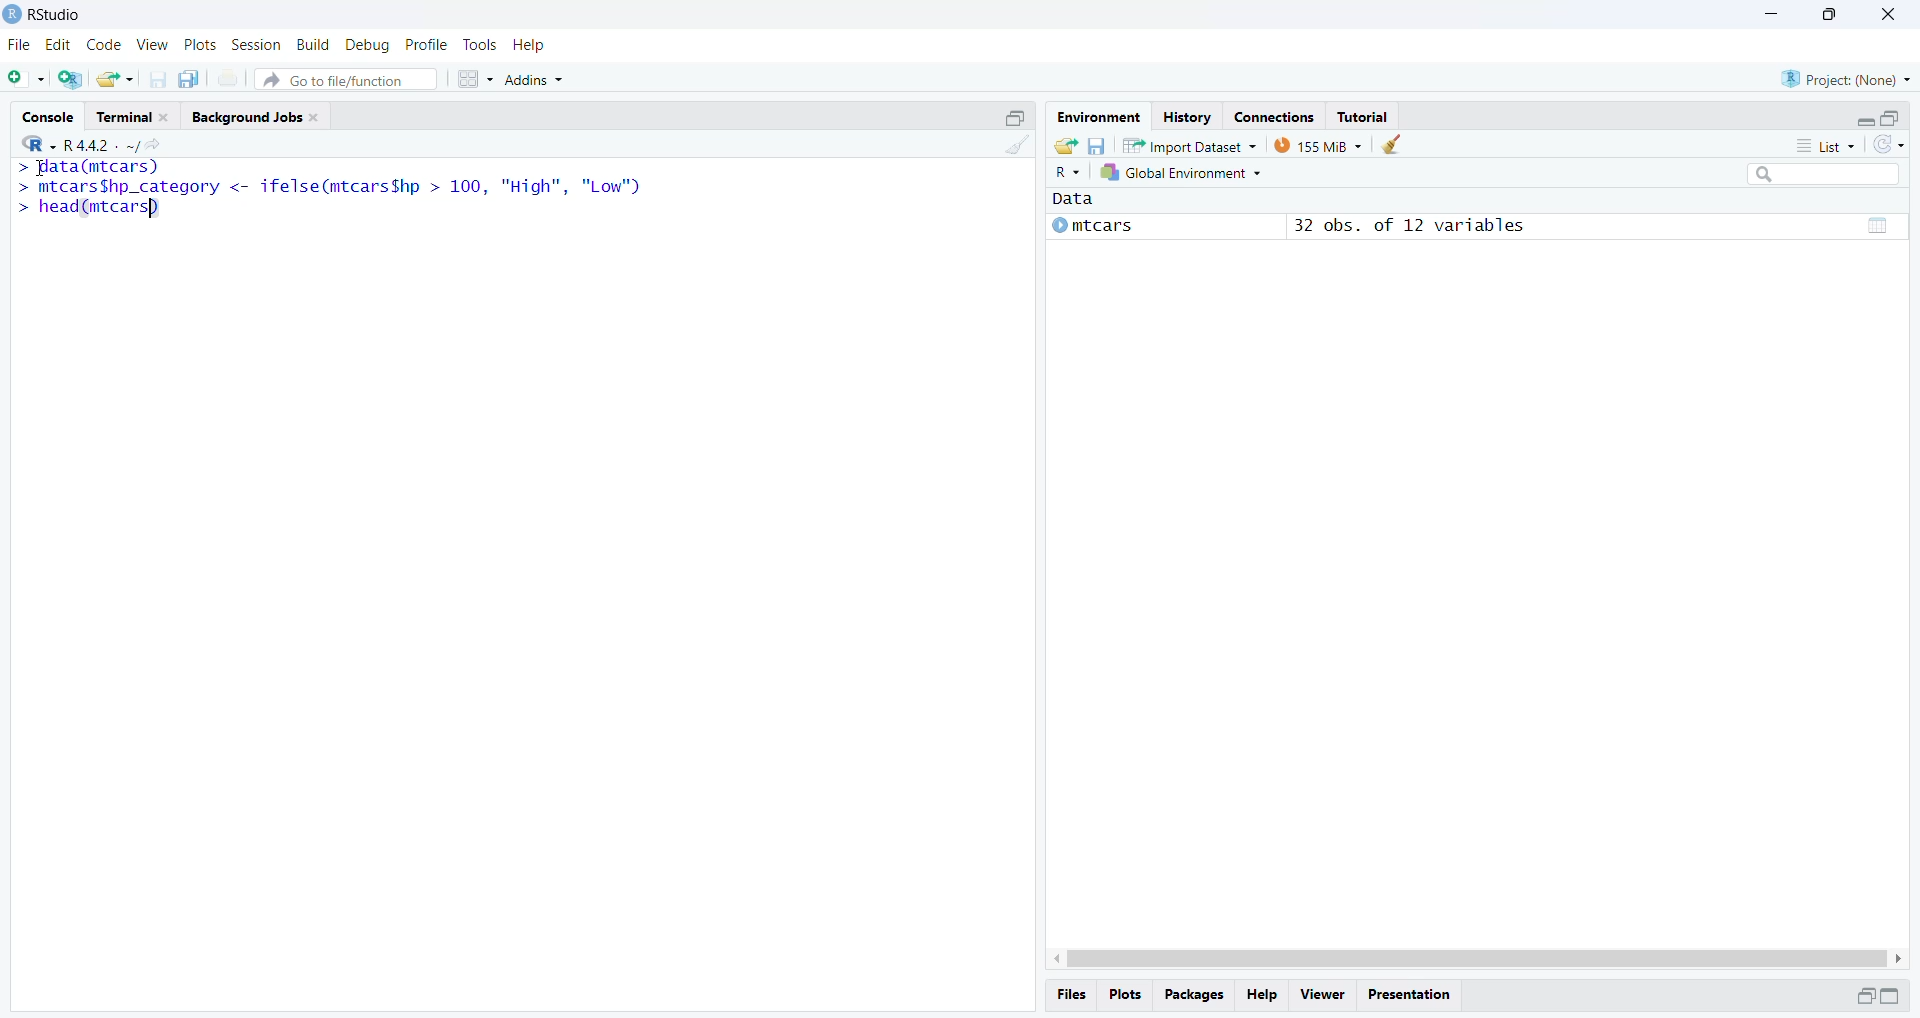 The width and height of the screenshot is (1920, 1018). Describe the element at coordinates (259, 117) in the screenshot. I see `Background Jobs` at that location.